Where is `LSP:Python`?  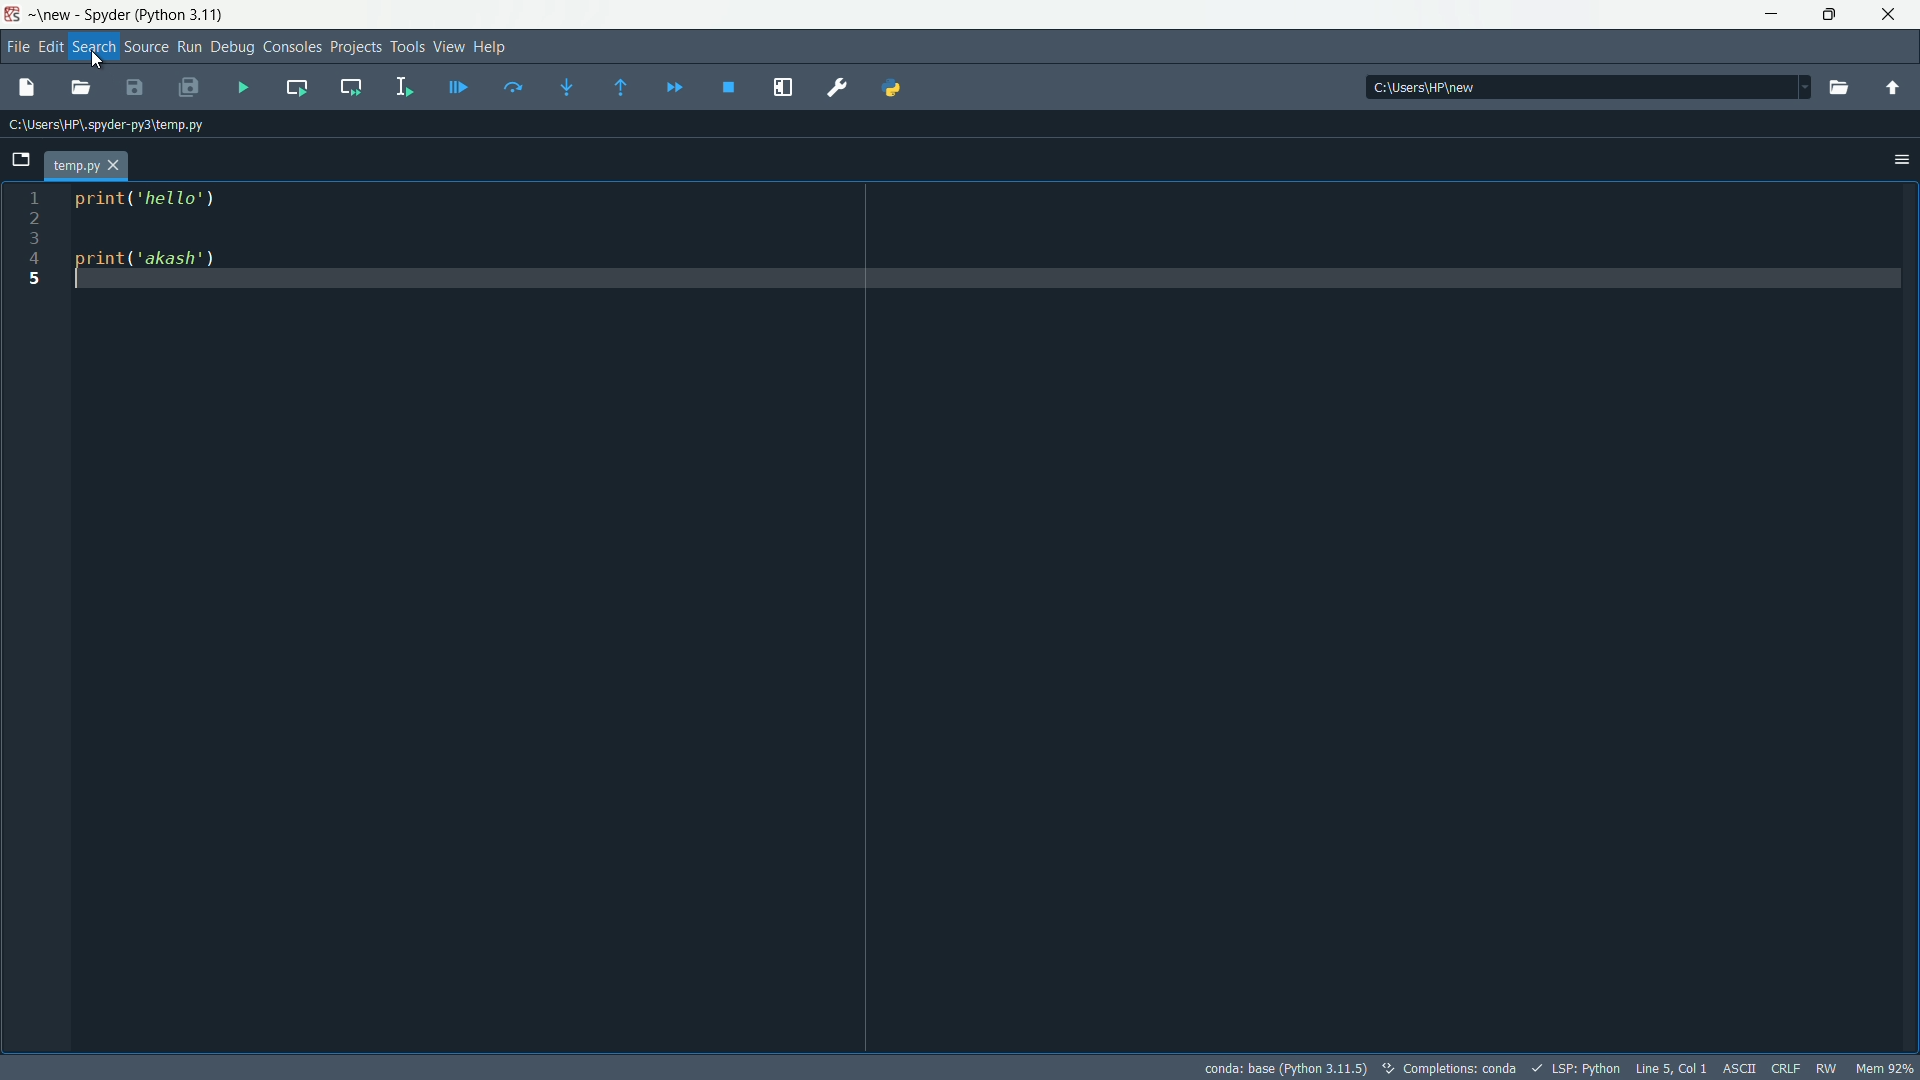 LSP:Python is located at coordinates (1581, 1068).